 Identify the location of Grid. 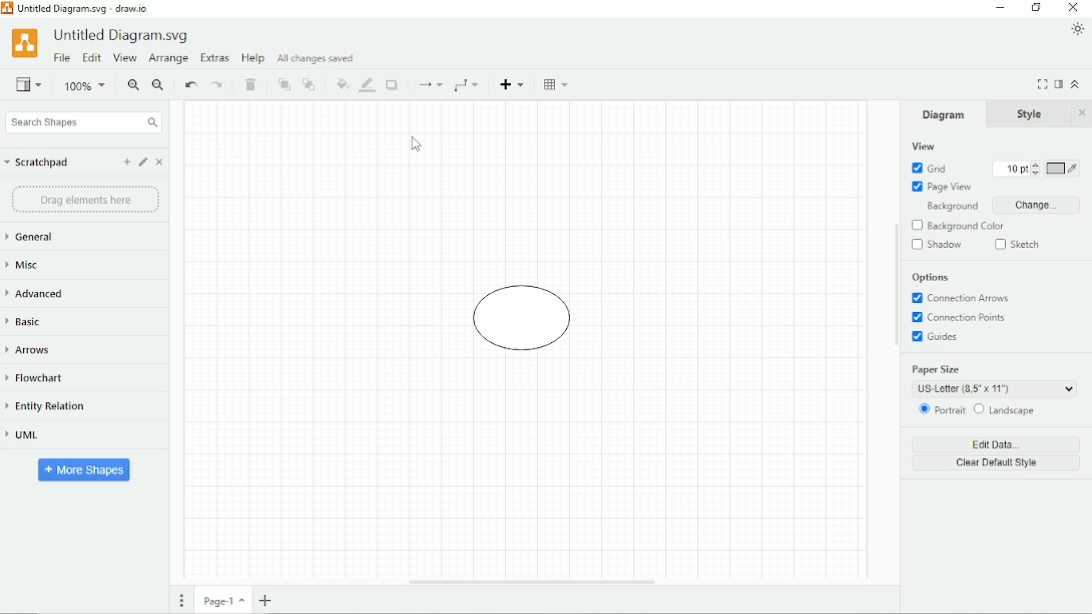
(930, 168).